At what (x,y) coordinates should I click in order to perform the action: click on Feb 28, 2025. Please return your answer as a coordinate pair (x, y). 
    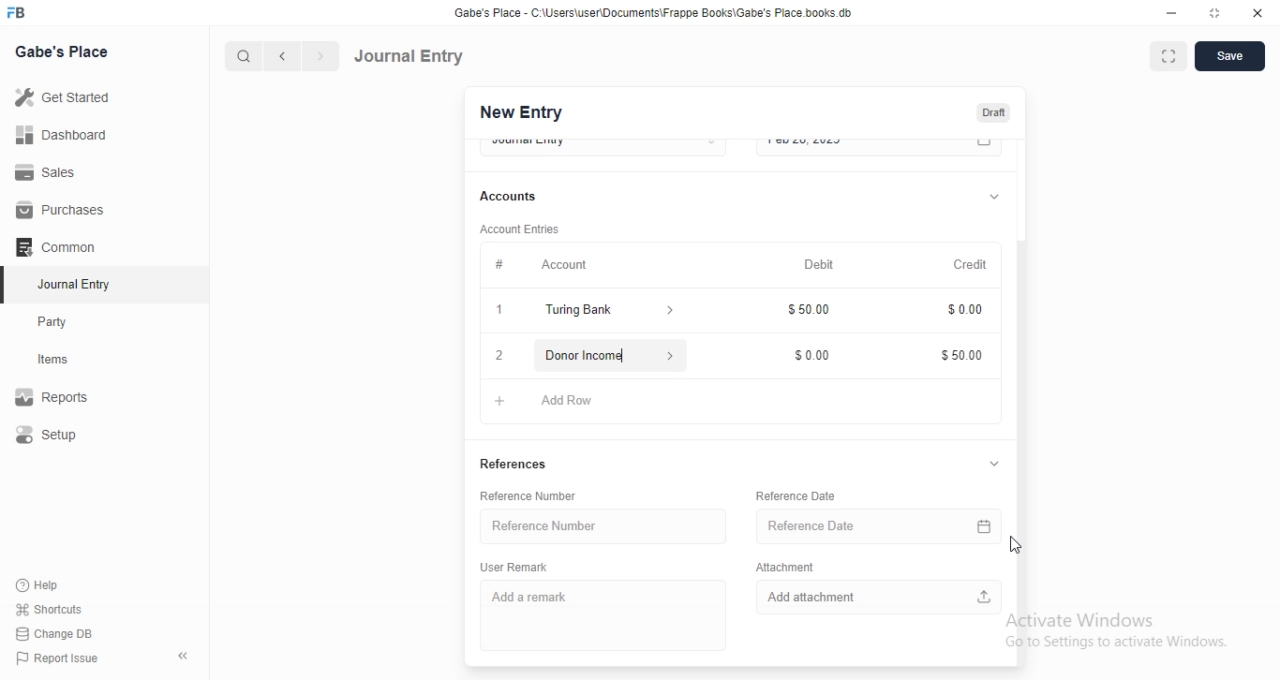
    Looking at the image, I should click on (860, 146).